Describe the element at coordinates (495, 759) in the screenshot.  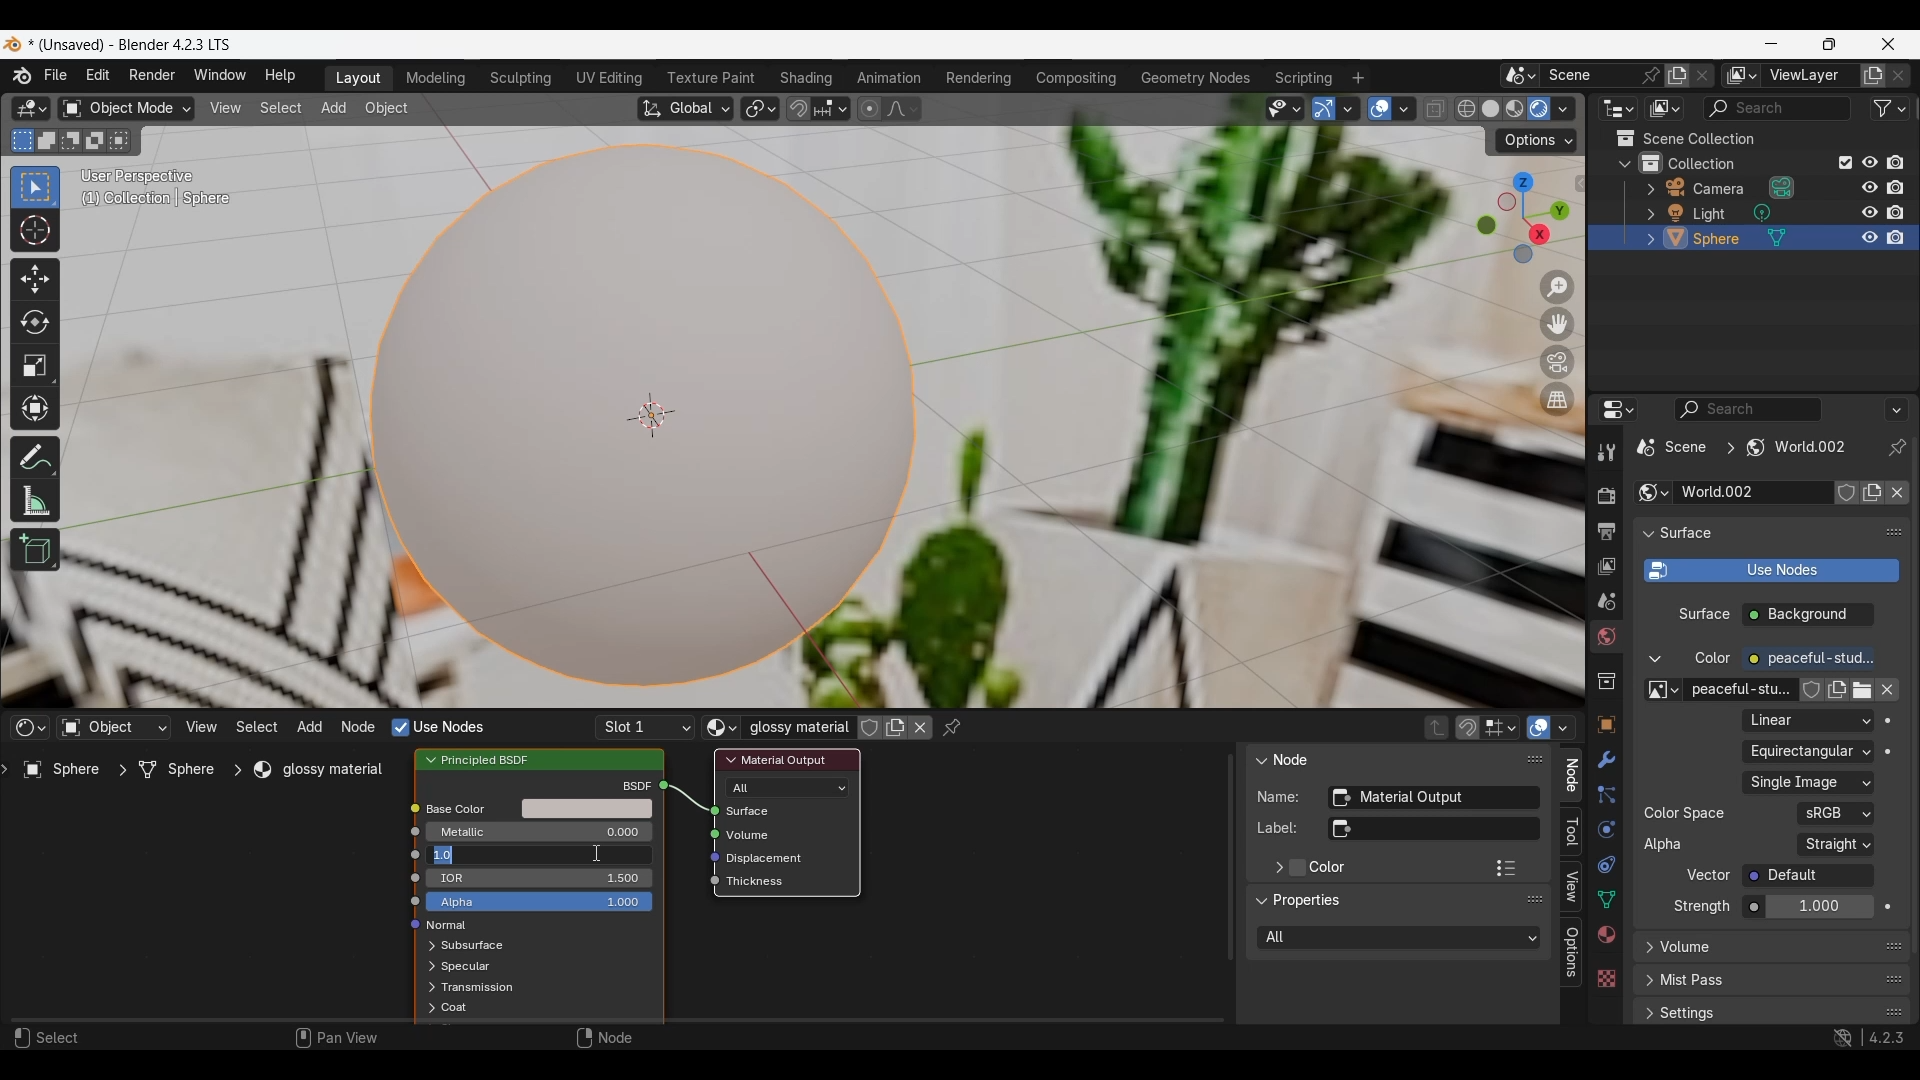
I see `Principled BSDF` at that location.